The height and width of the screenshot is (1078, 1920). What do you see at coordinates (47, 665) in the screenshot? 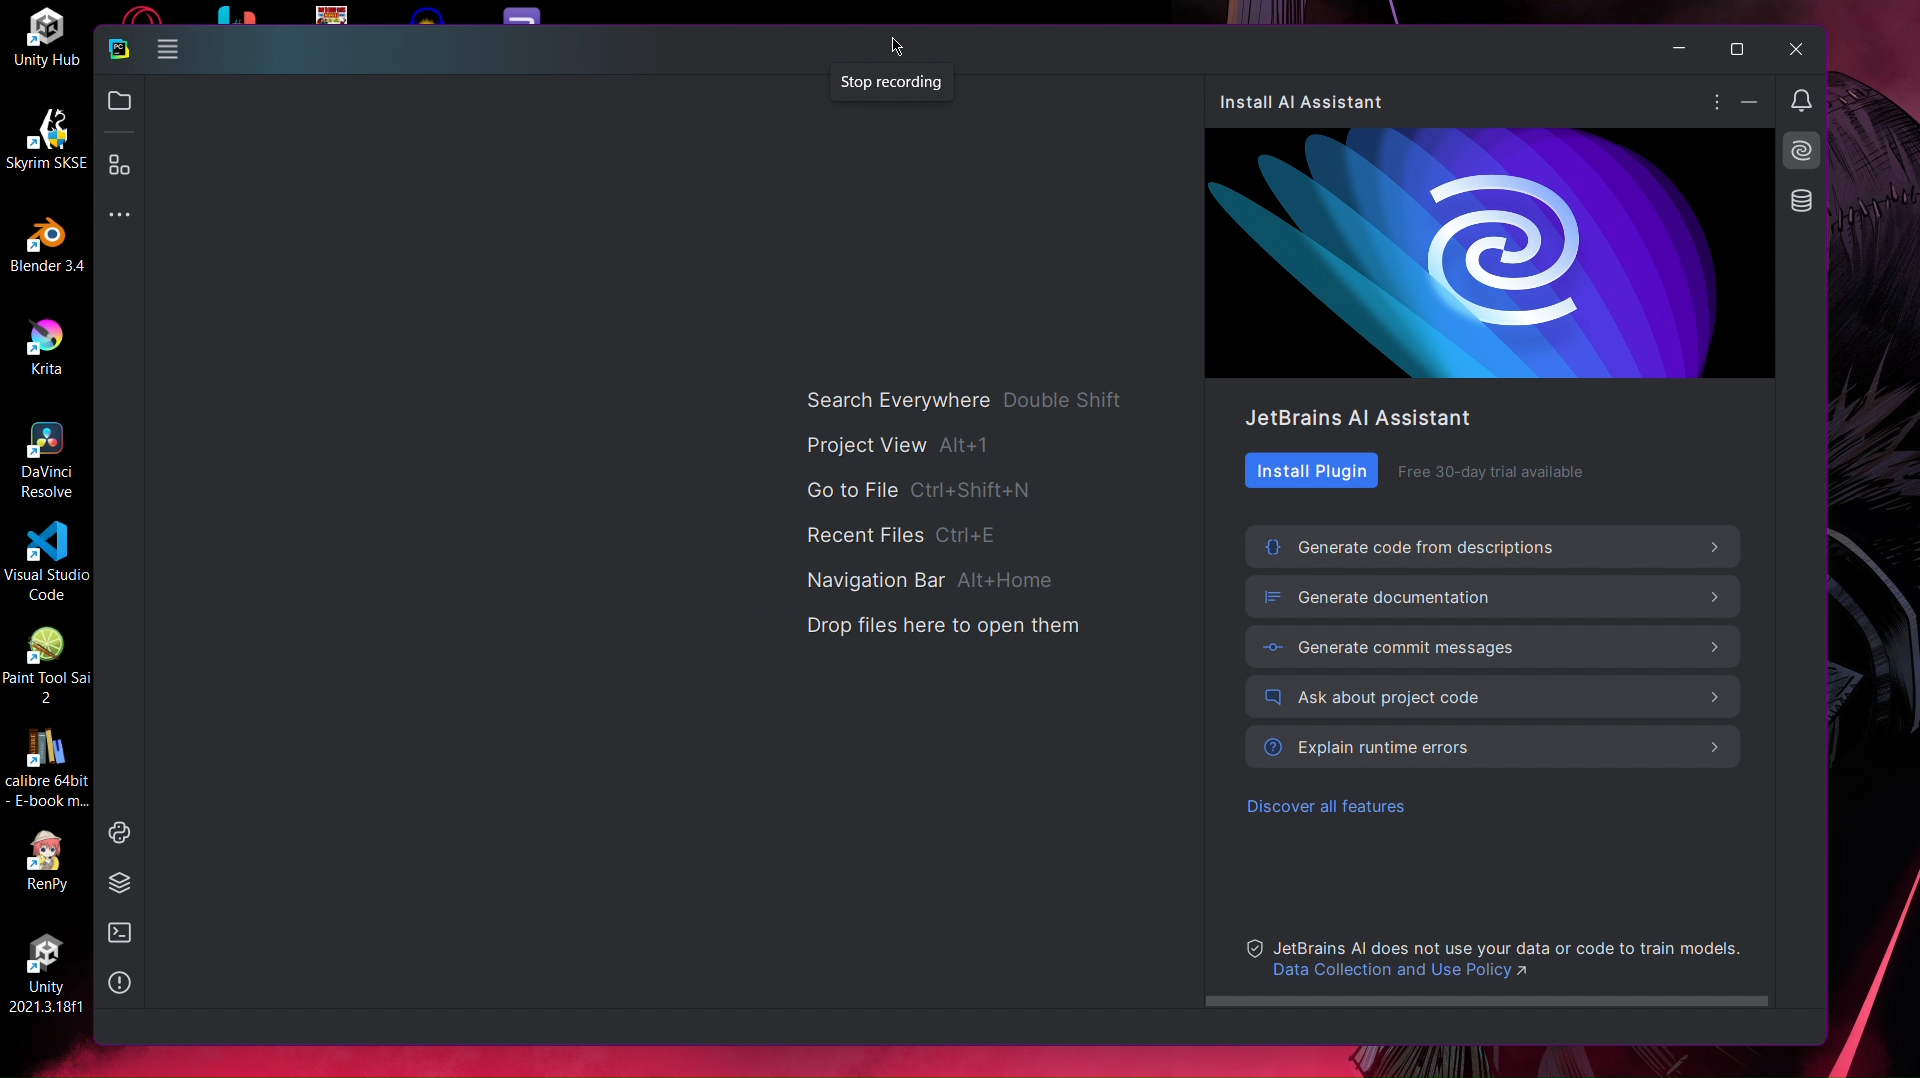
I see `Paint Tool Sai 2` at bounding box center [47, 665].